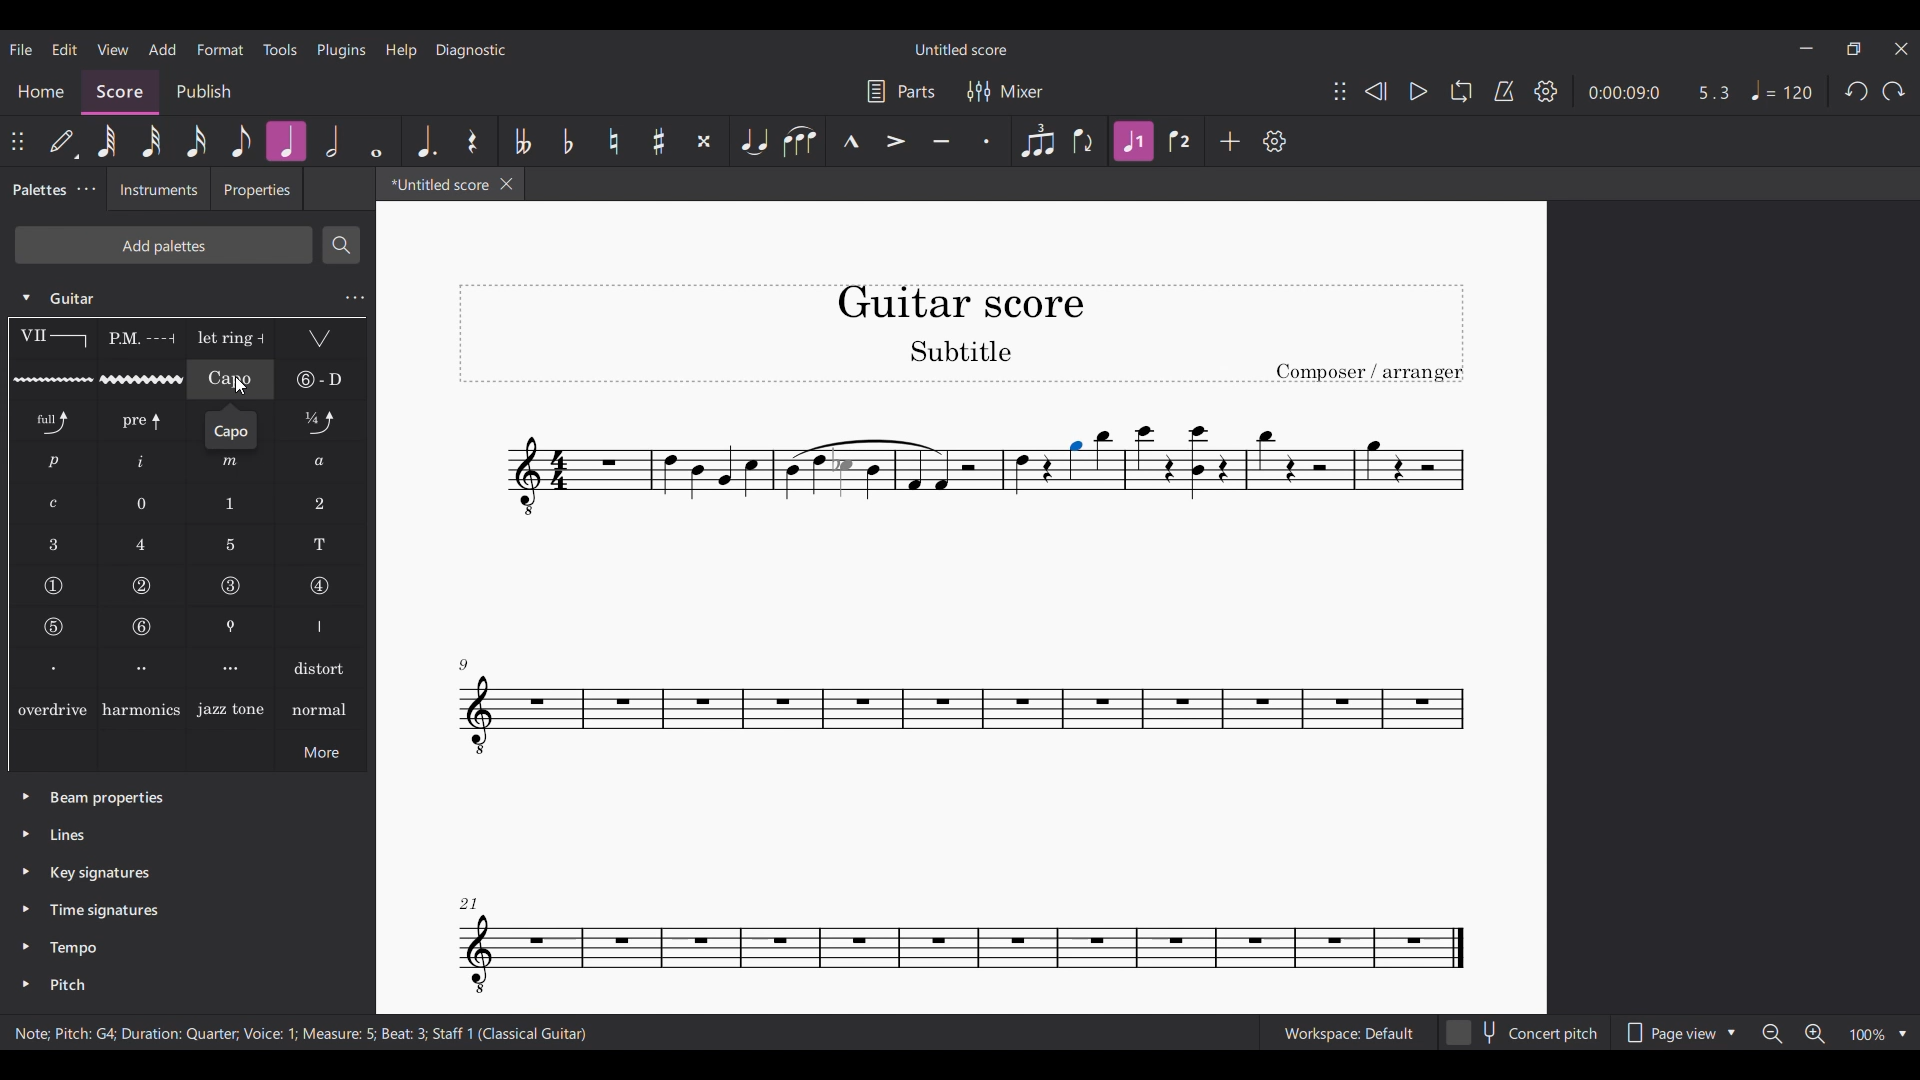 Image resolution: width=1920 pixels, height=1080 pixels. What do you see at coordinates (302, 1032) in the screenshot?
I see `Description of current selection` at bounding box center [302, 1032].